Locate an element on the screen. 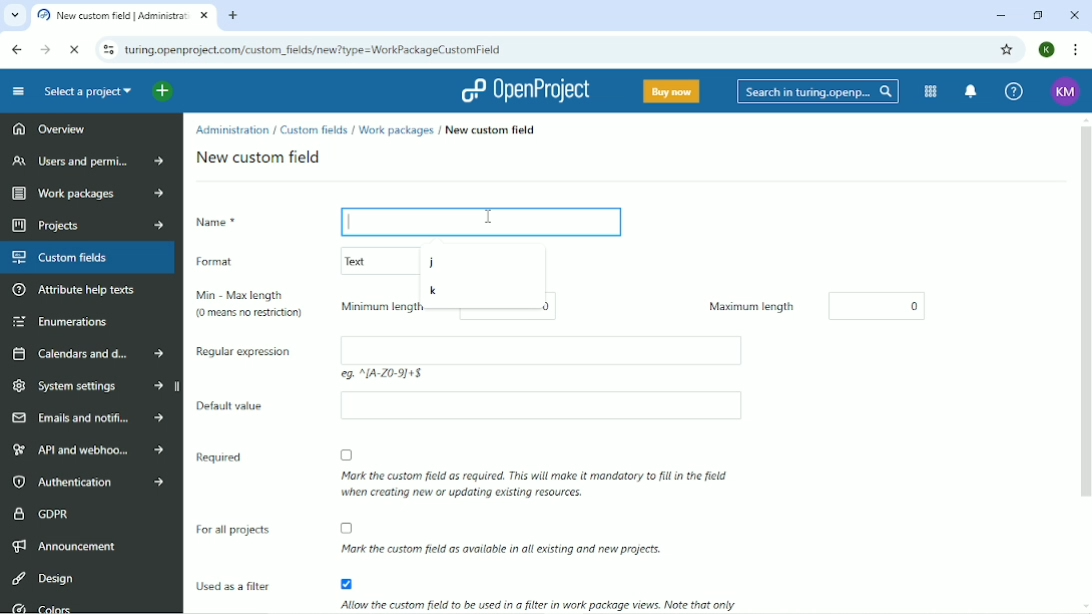 The height and width of the screenshot is (614, 1092). Account is located at coordinates (1063, 90).